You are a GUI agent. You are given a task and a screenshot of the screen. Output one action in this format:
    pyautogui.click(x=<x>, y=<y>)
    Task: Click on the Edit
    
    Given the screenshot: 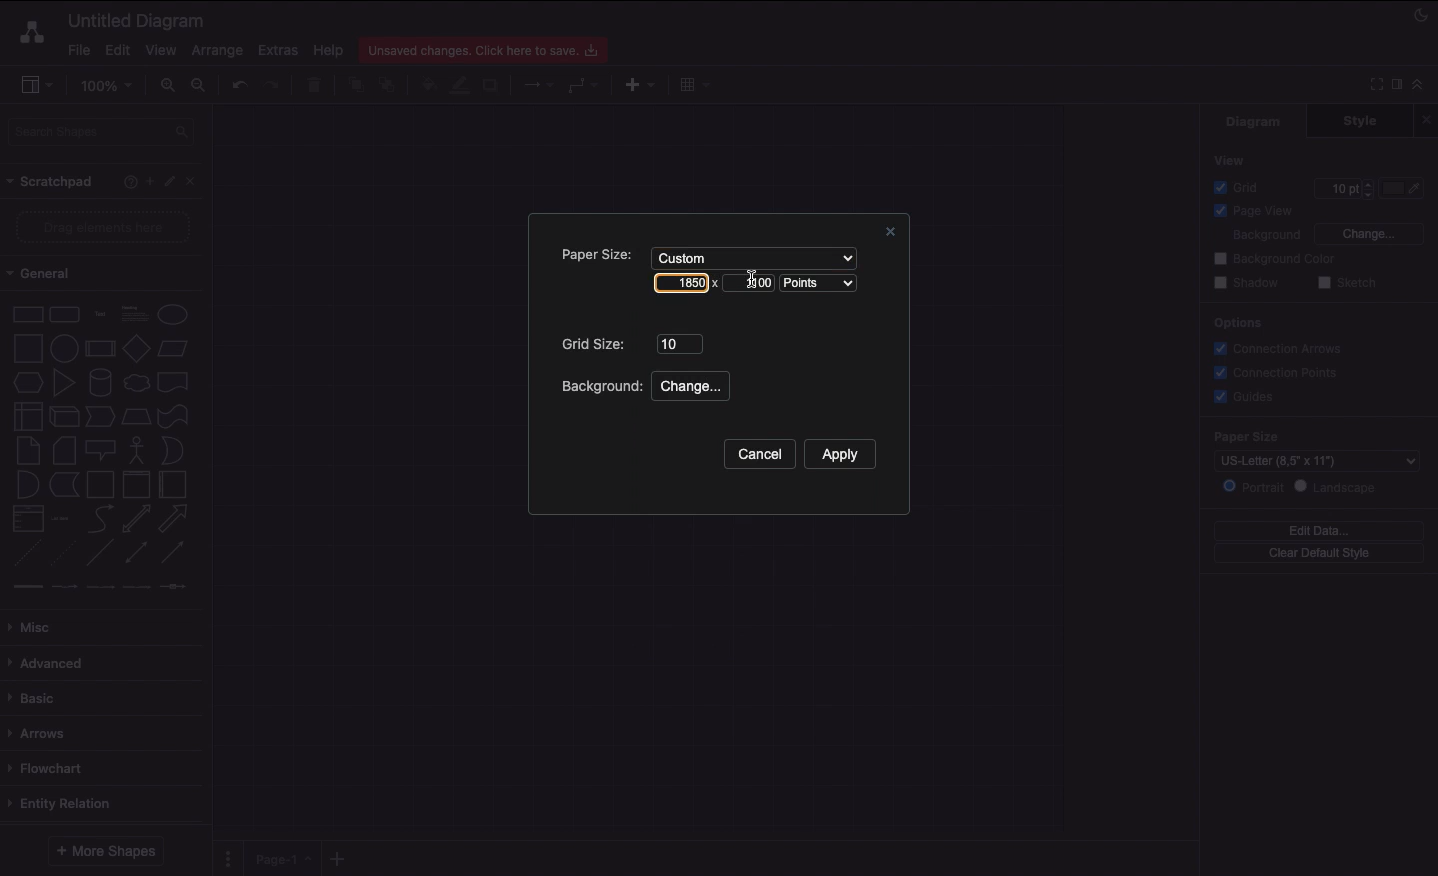 What is the action you would take?
    pyautogui.click(x=115, y=50)
    